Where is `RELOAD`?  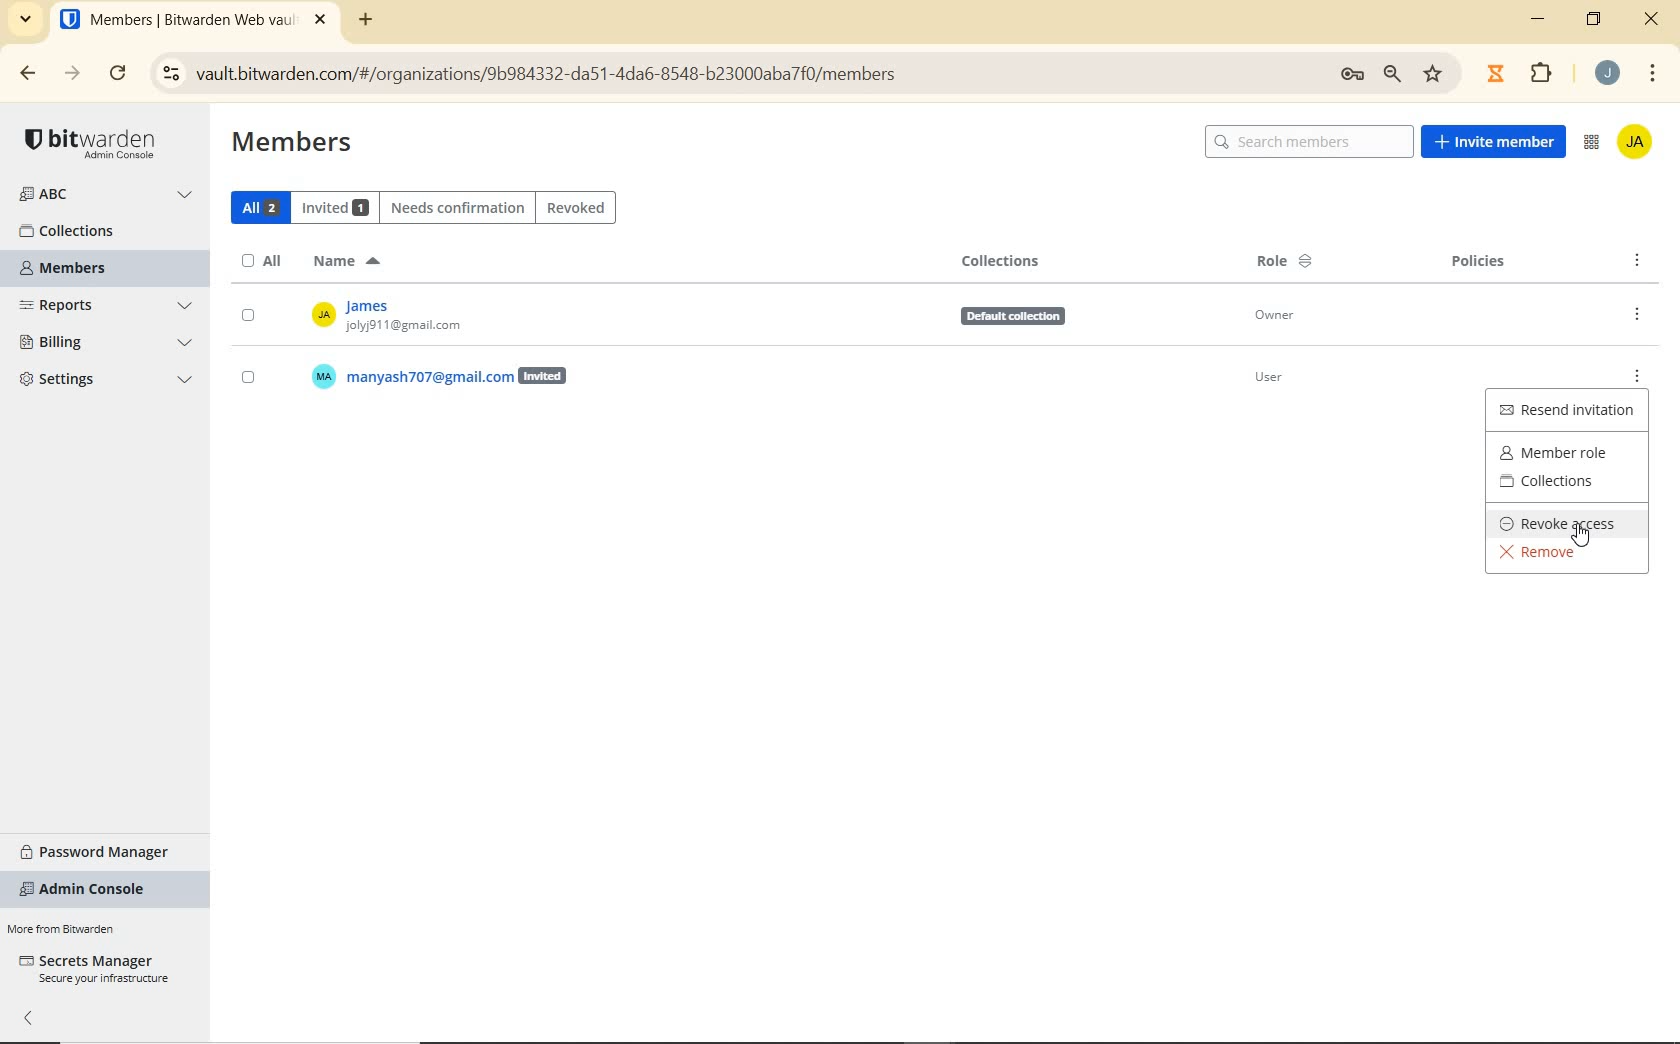
RELOAD is located at coordinates (118, 75).